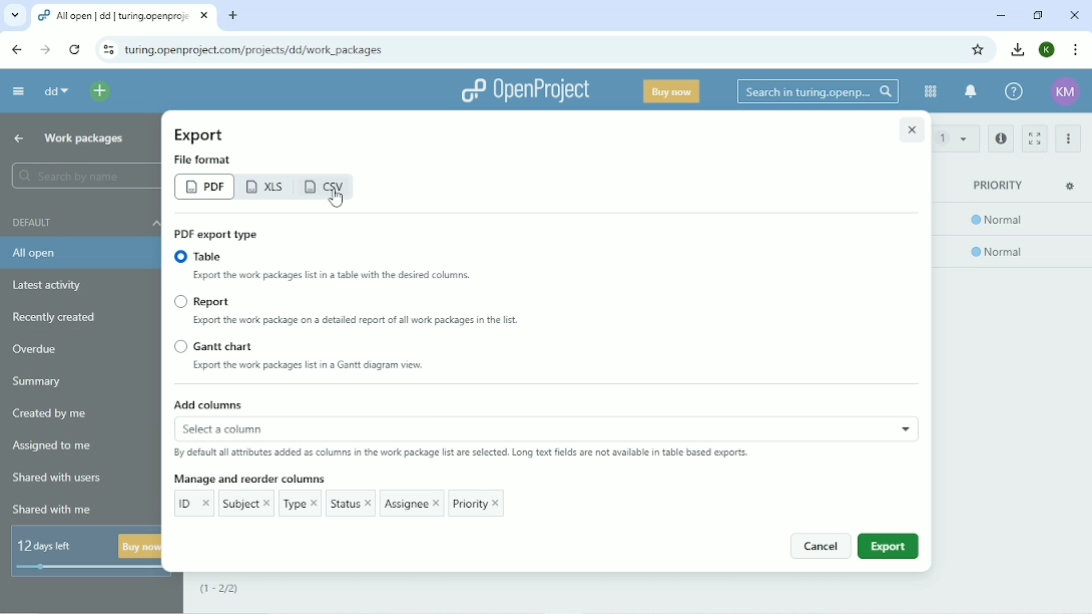 The width and height of the screenshot is (1092, 614). Describe the element at coordinates (1074, 15) in the screenshot. I see `Close` at that location.